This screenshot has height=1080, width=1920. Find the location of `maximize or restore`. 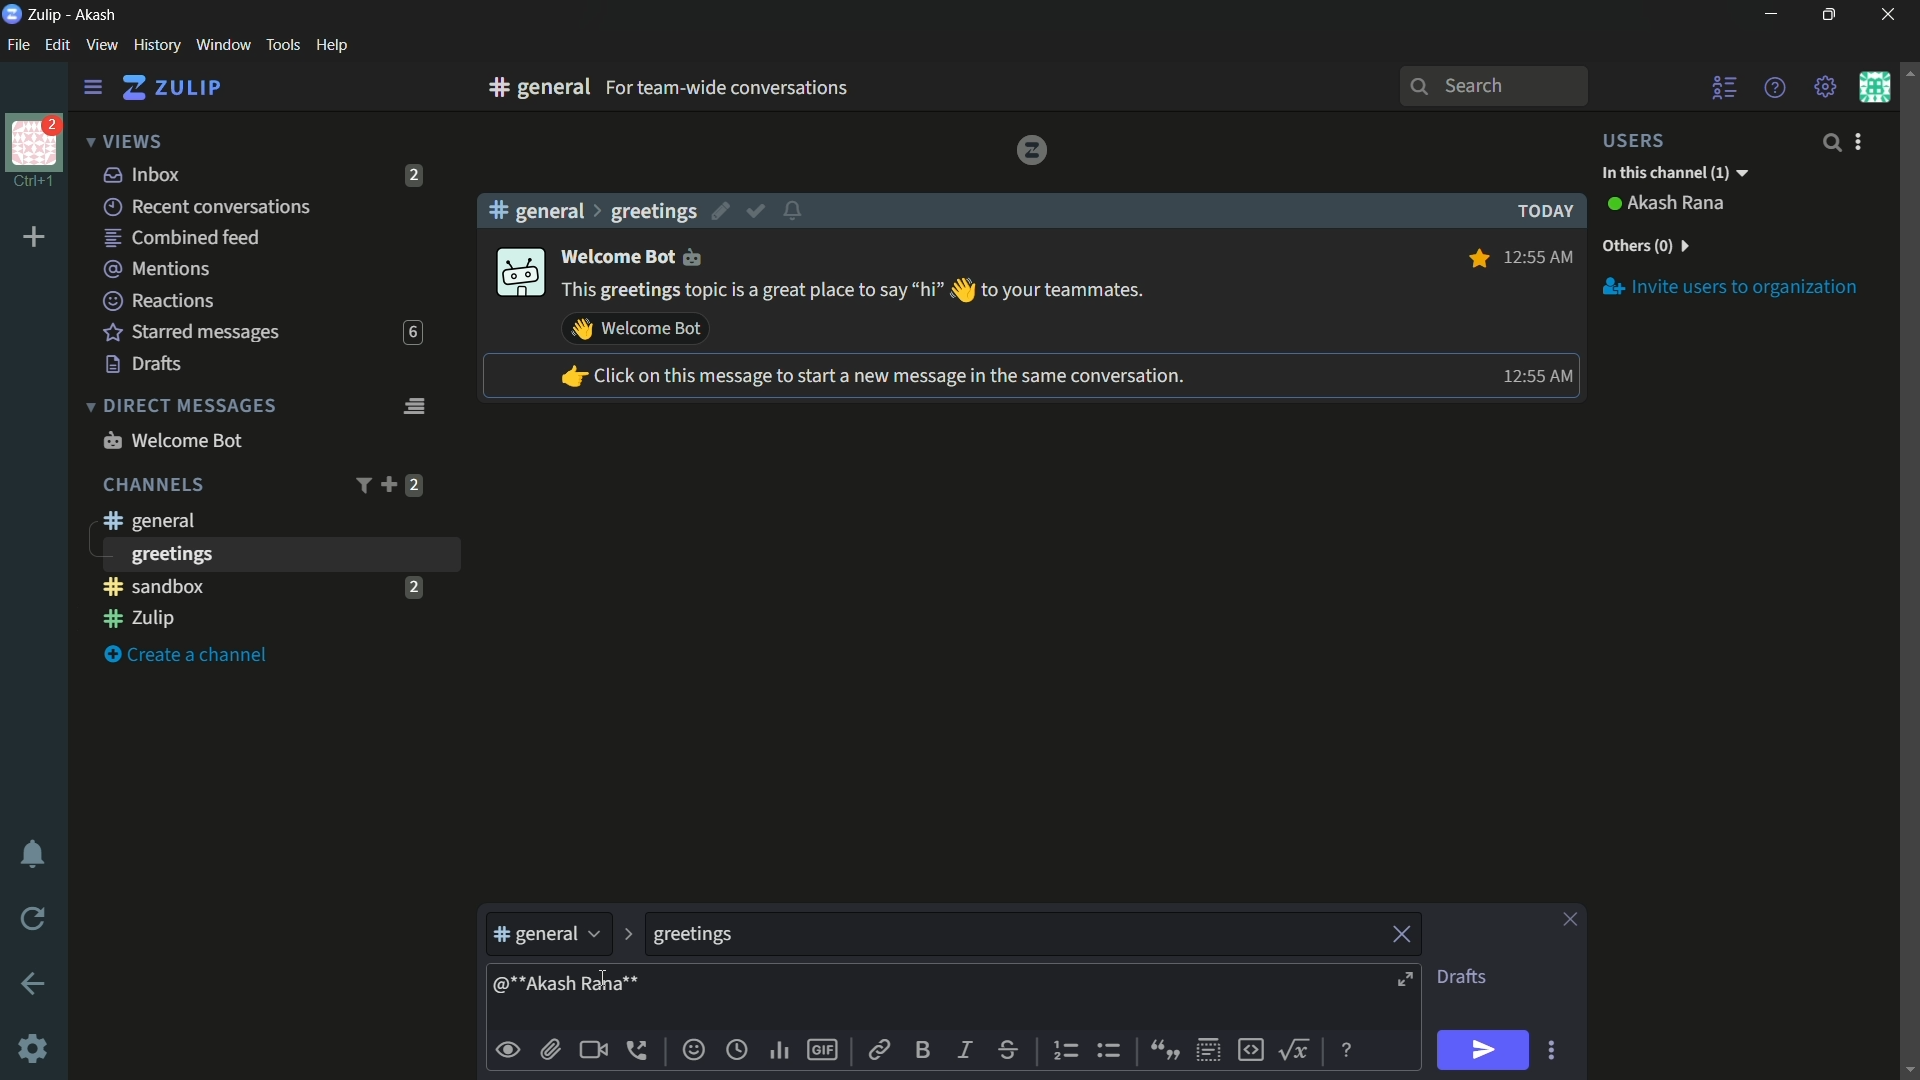

maximize or restore is located at coordinates (1832, 15).